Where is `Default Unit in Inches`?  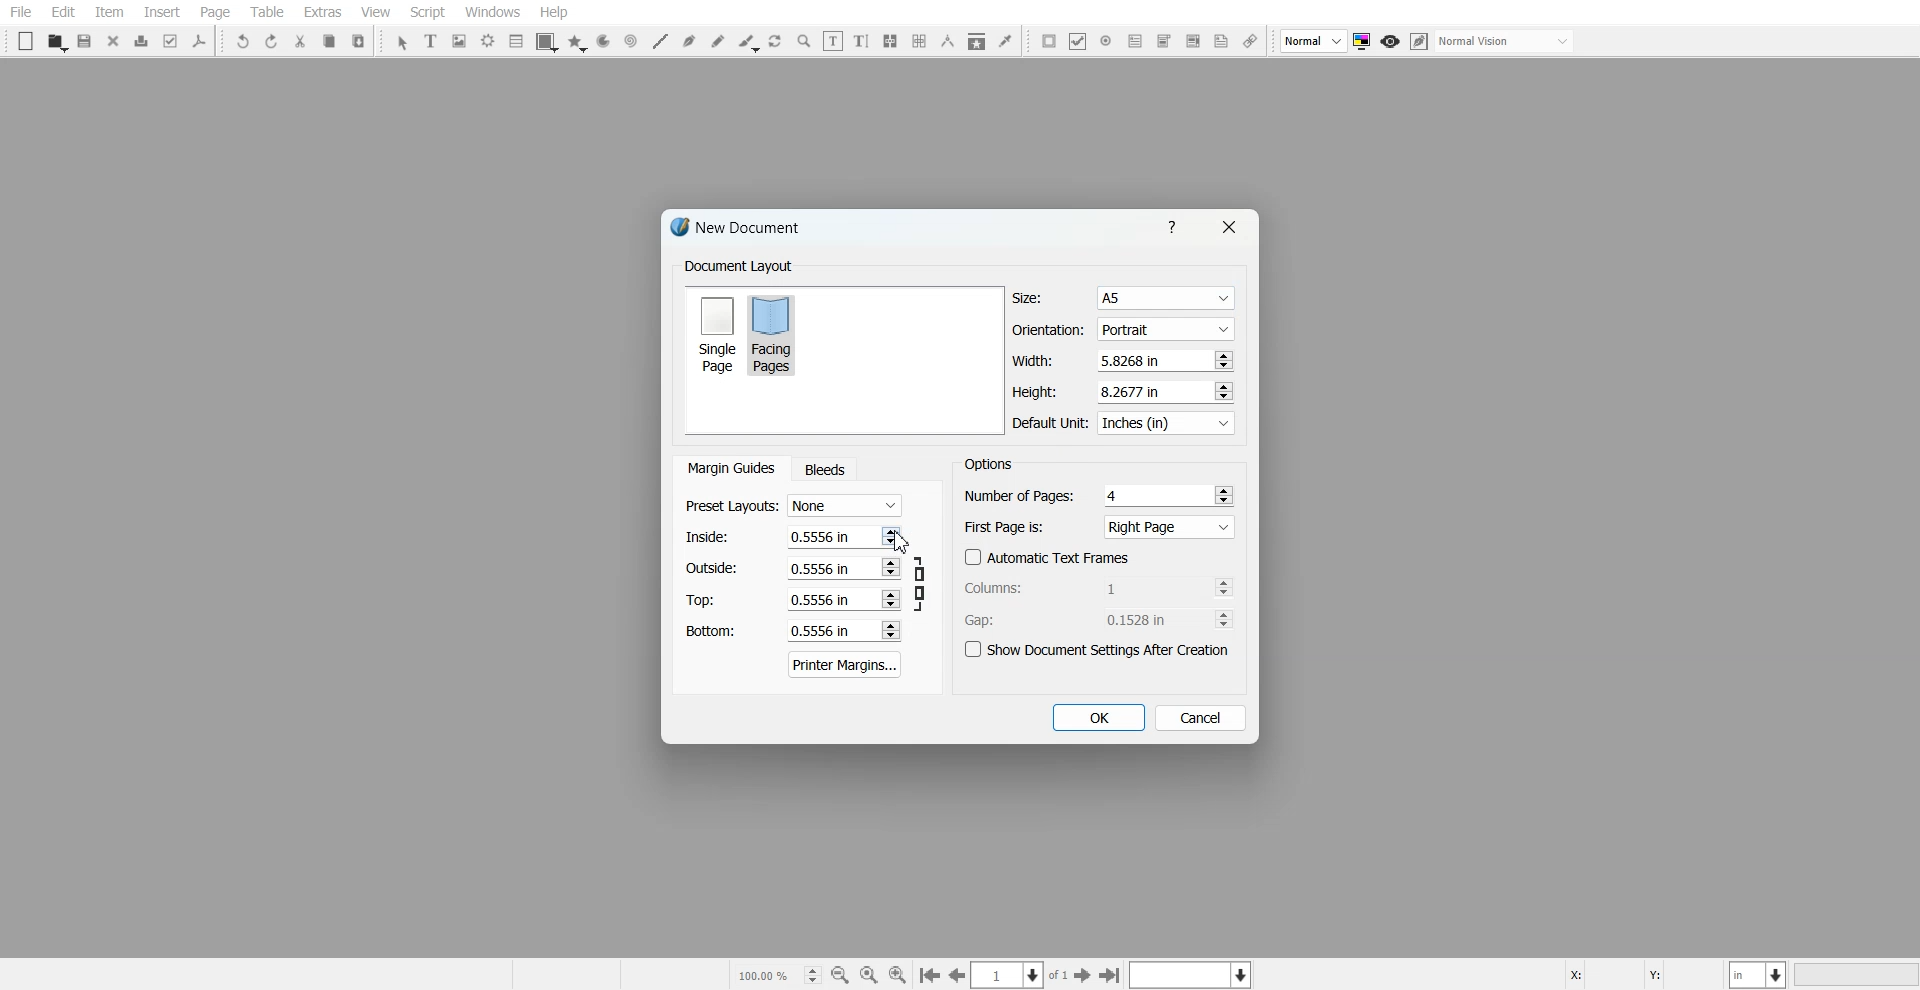
Default Unit in Inches is located at coordinates (1125, 424).